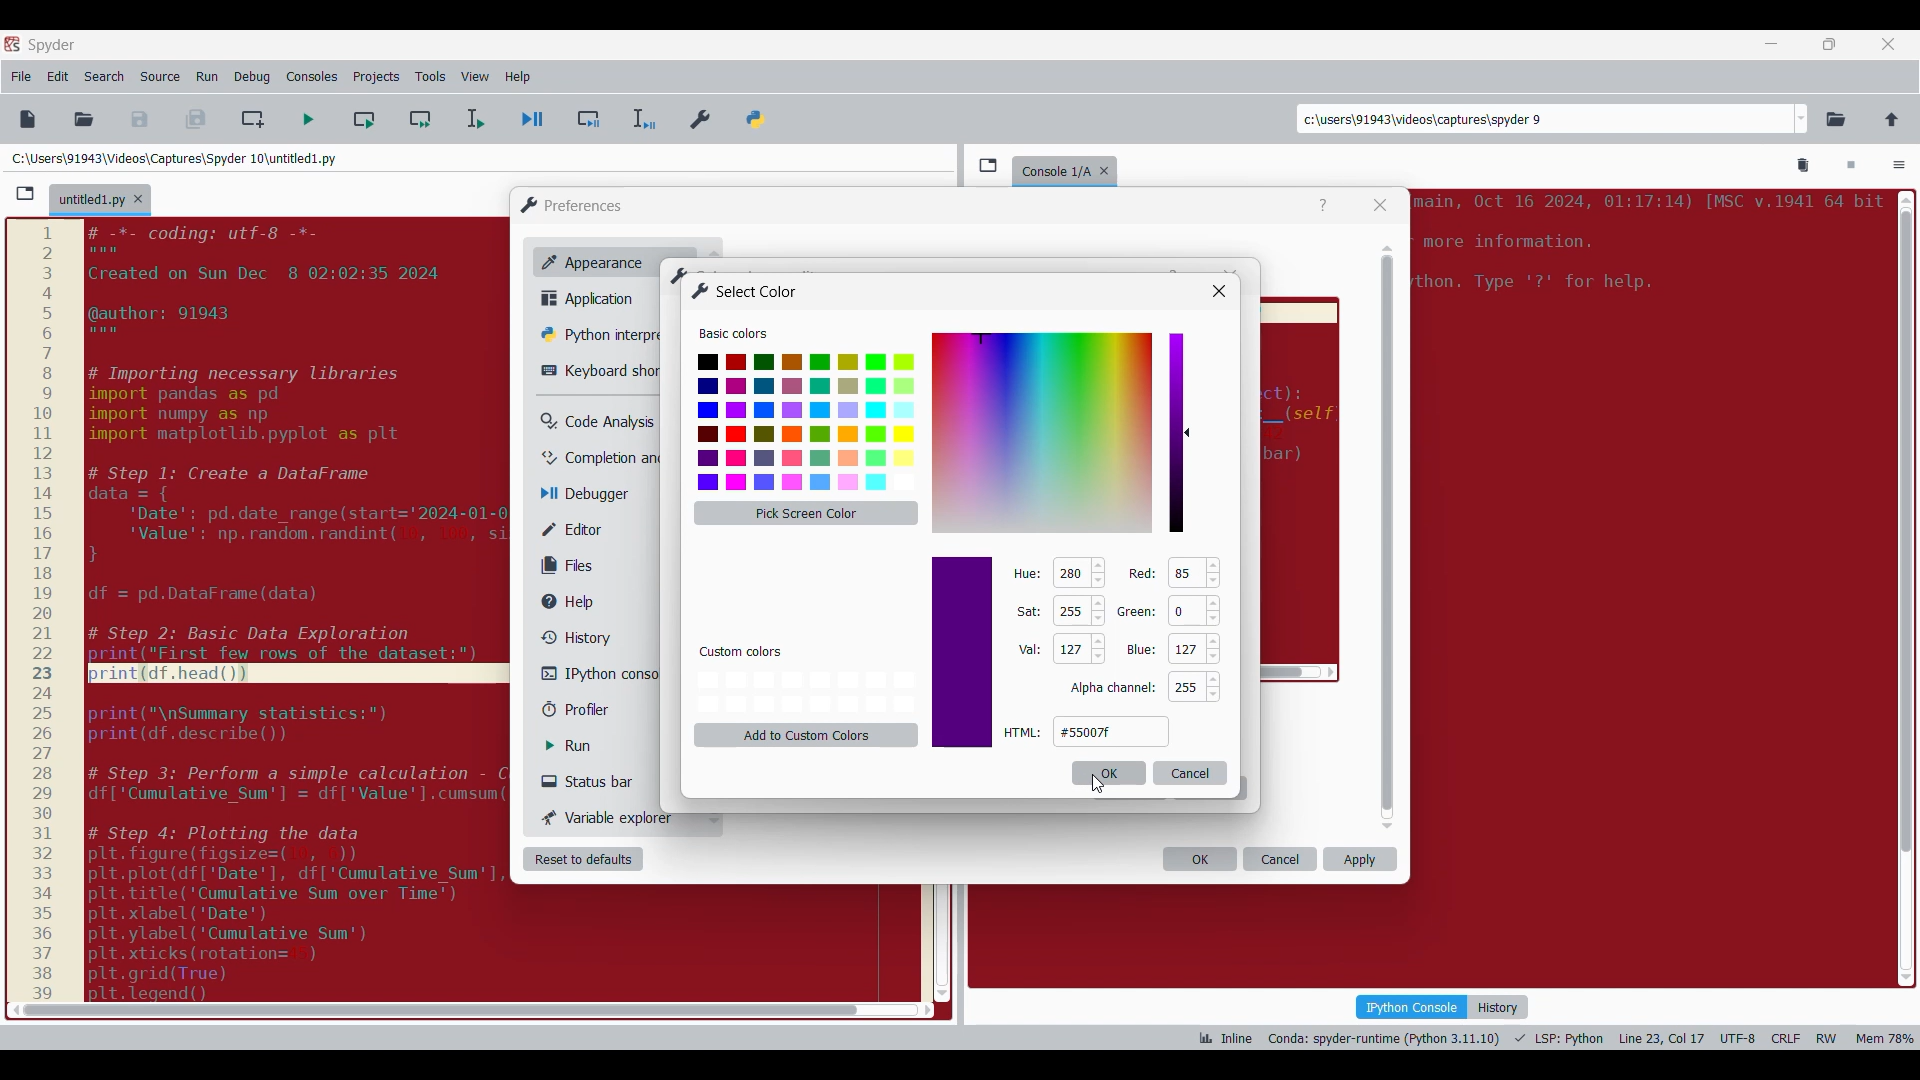 The width and height of the screenshot is (1920, 1080). Describe the element at coordinates (1903, 583) in the screenshot. I see `scroll bar` at that location.